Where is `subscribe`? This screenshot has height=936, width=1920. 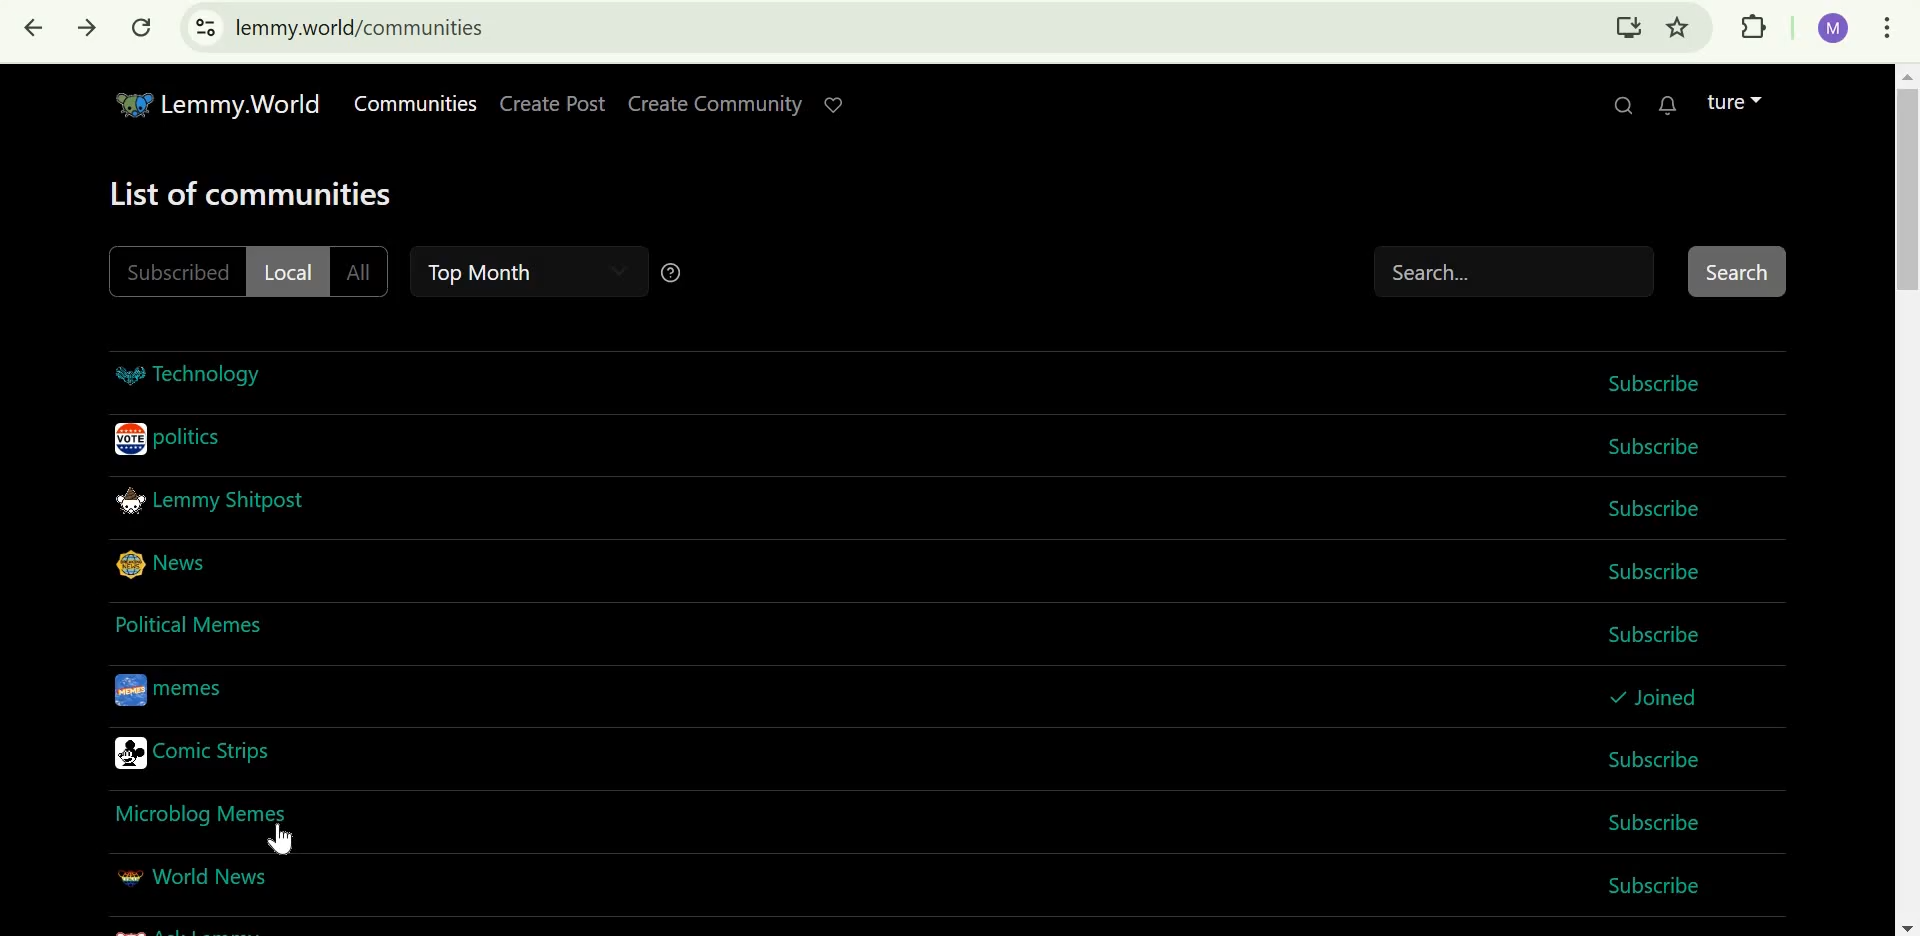 subscribe is located at coordinates (1652, 510).